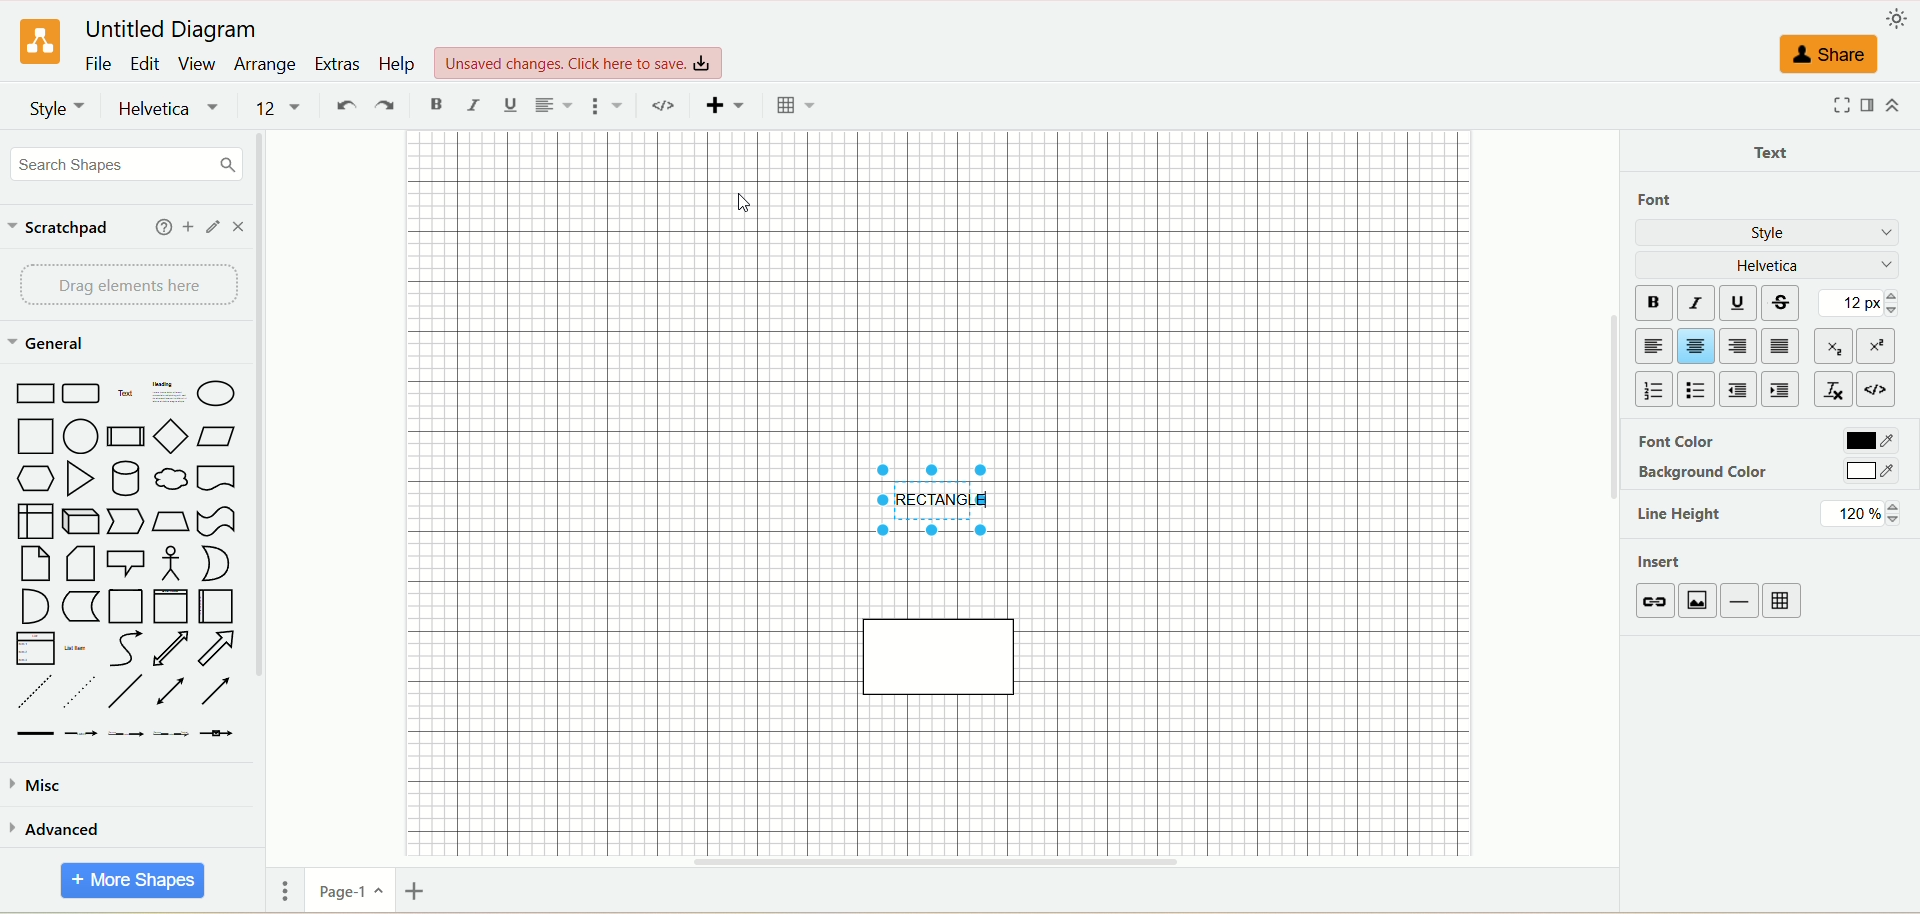 Image resolution: width=1920 pixels, height=914 pixels. What do you see at coordinates (129, 606) in the screenshot?
I see `container` at bounding box center [129, 606].